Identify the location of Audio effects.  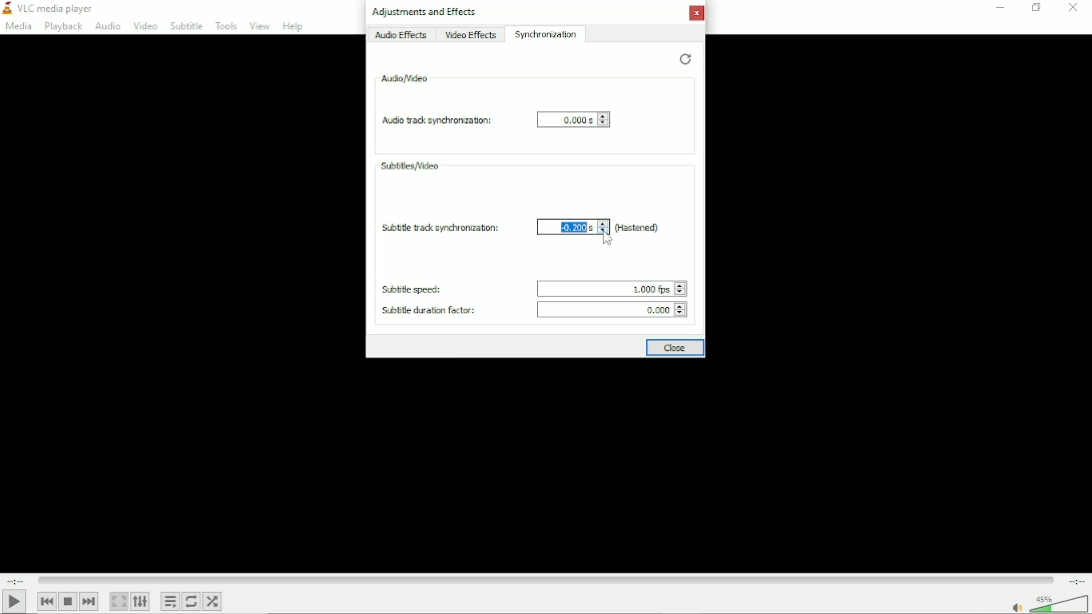
(399, 36).